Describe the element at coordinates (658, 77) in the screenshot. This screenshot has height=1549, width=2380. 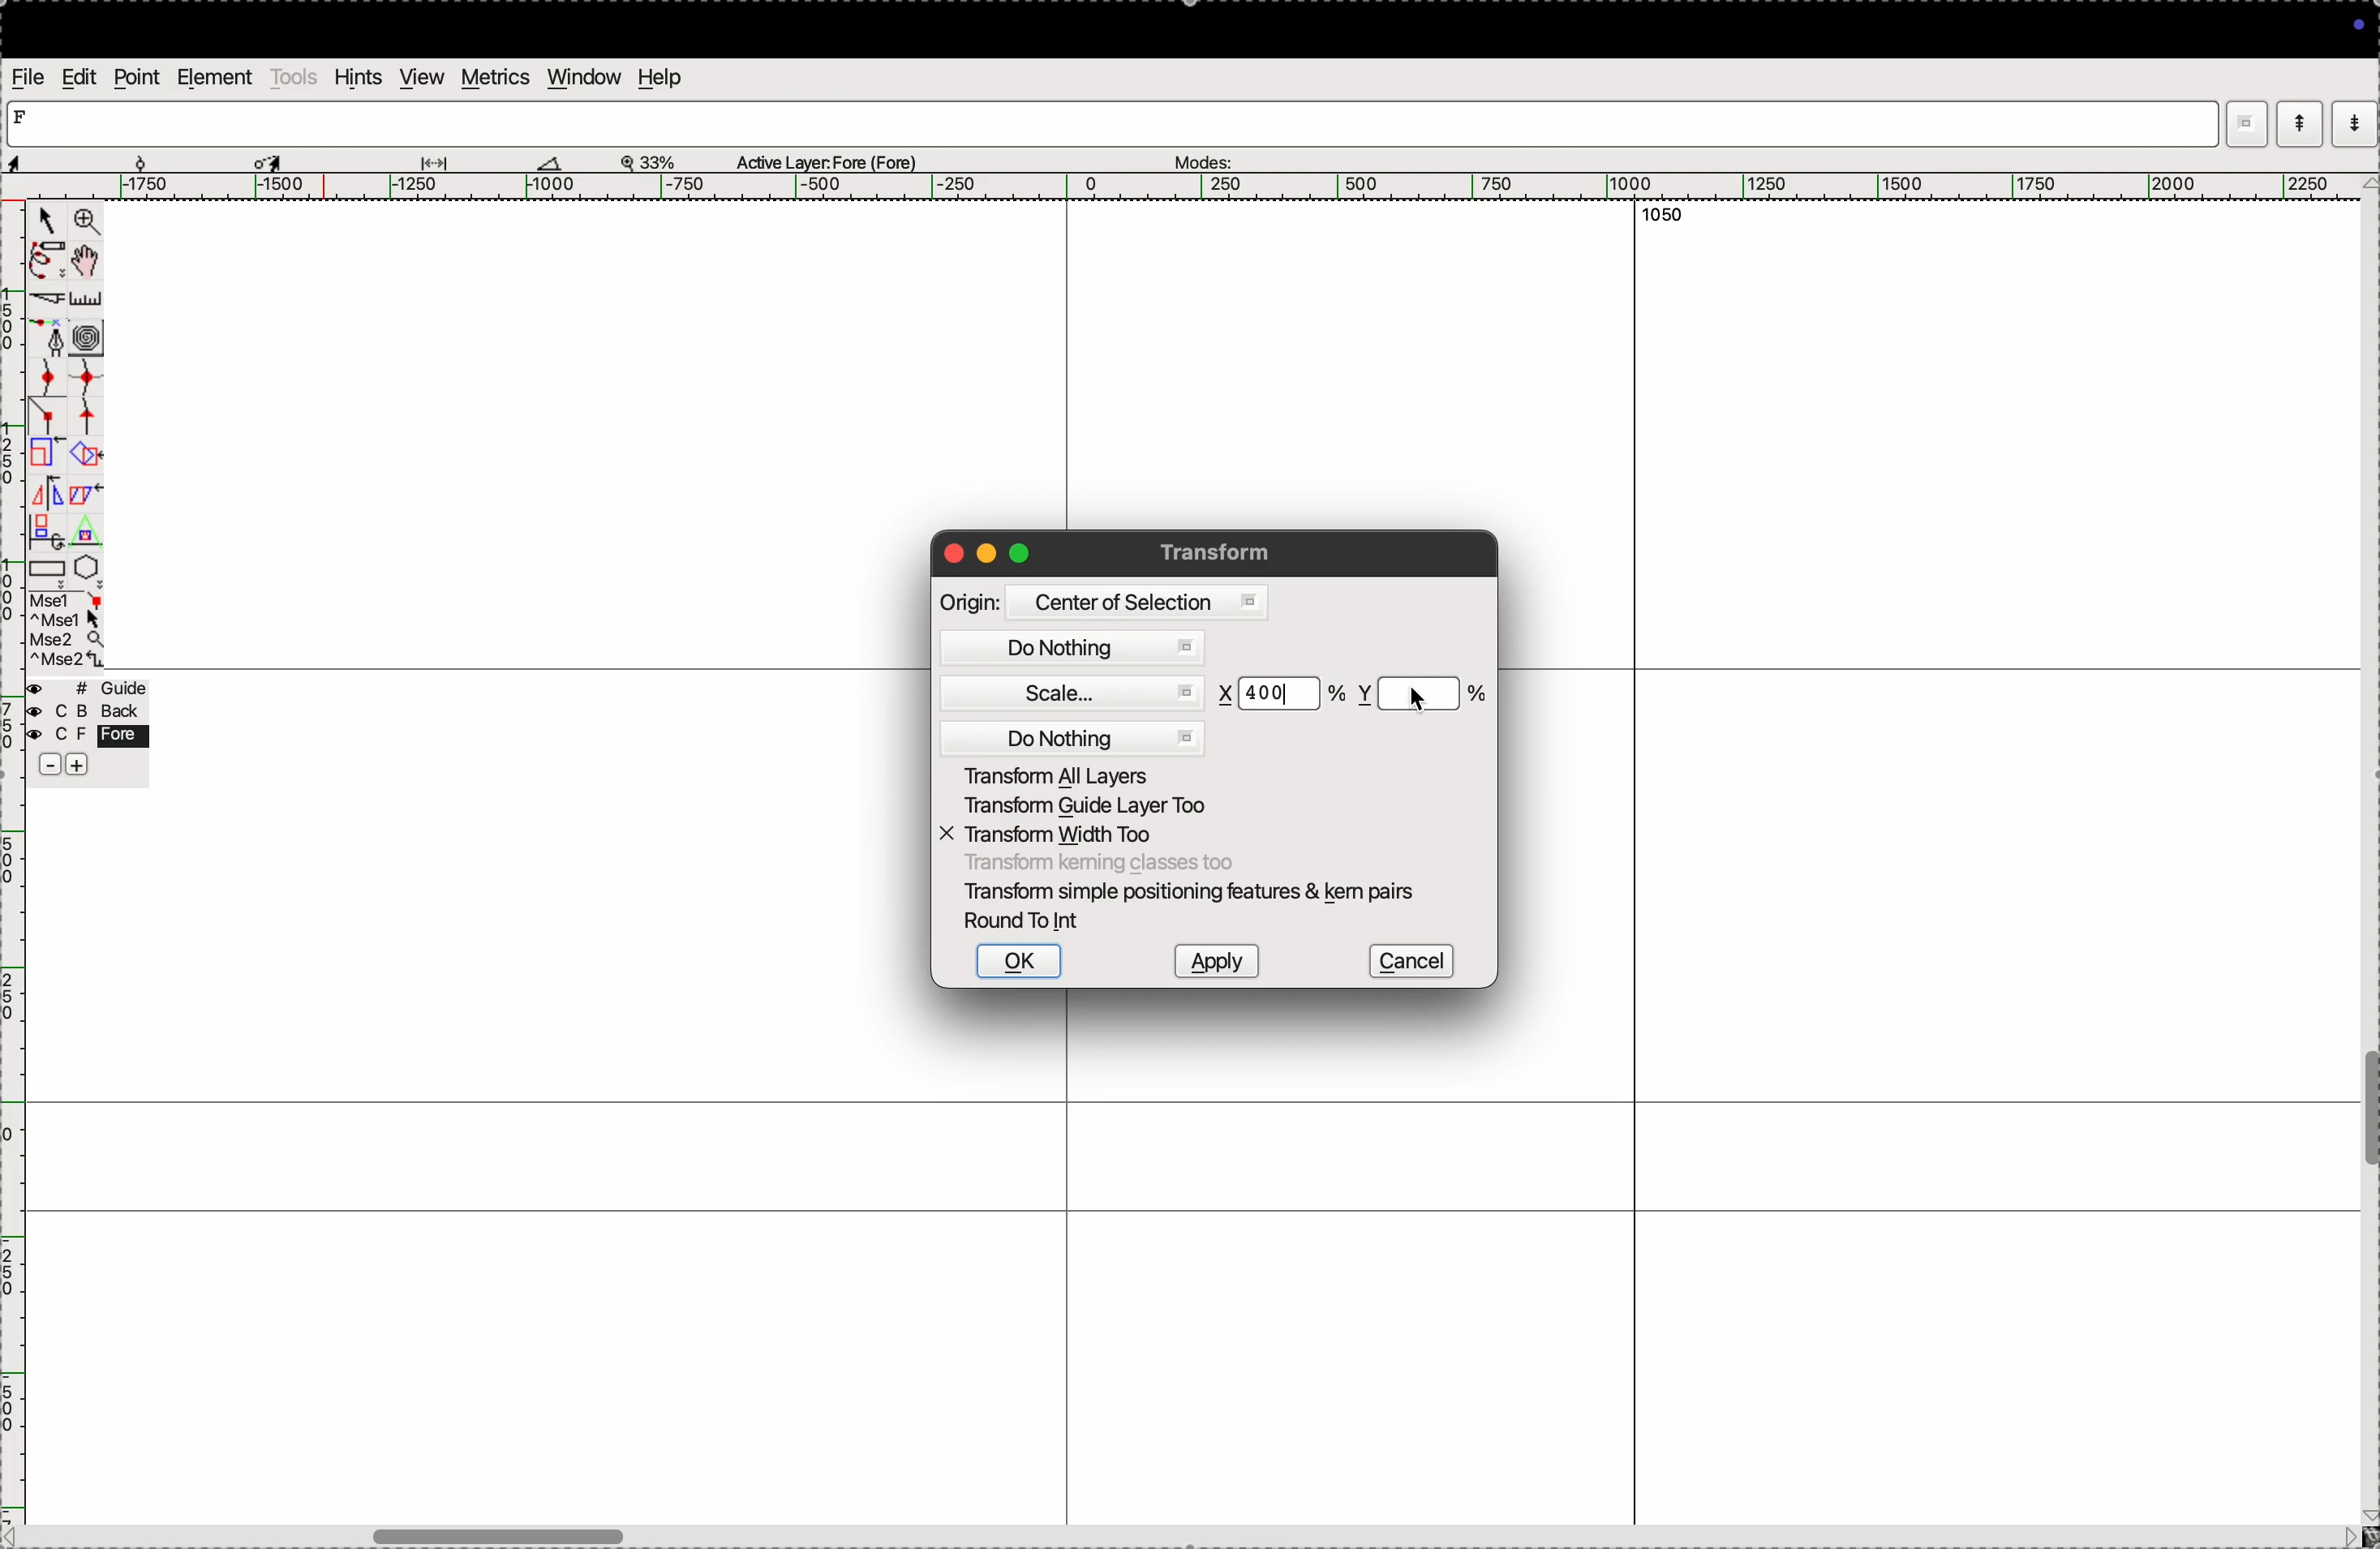
I see `help` at that location.